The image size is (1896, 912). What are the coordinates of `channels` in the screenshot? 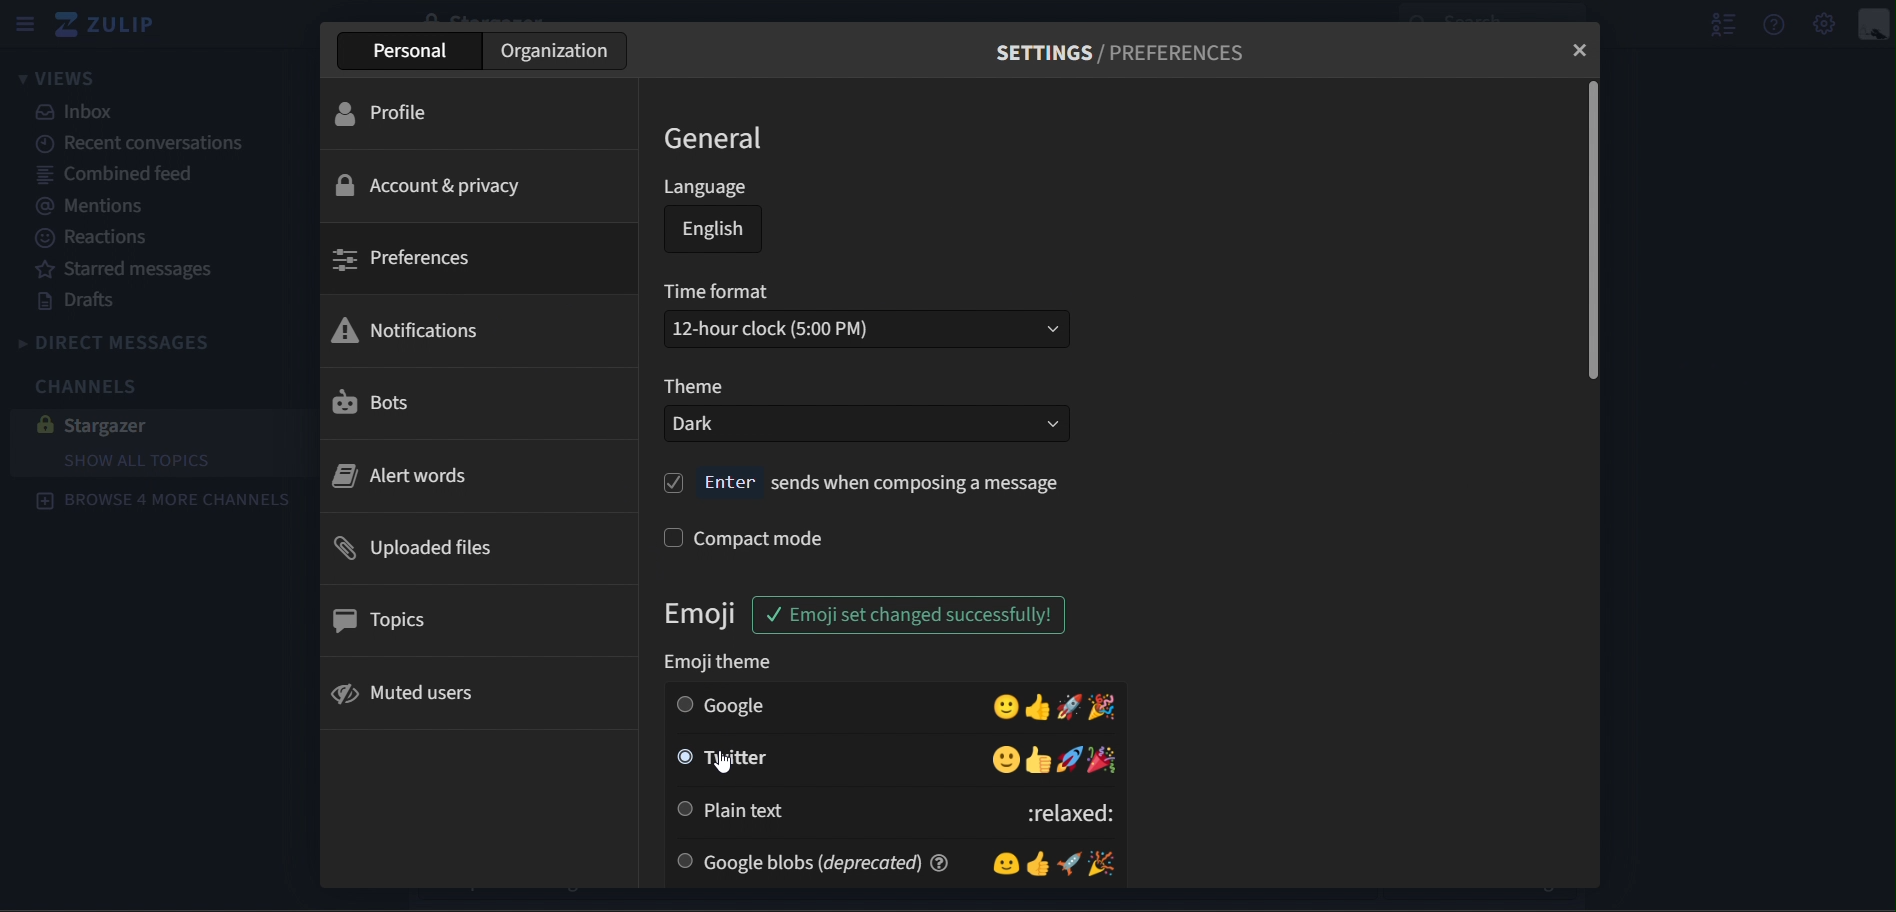 It's located at (96, 390).